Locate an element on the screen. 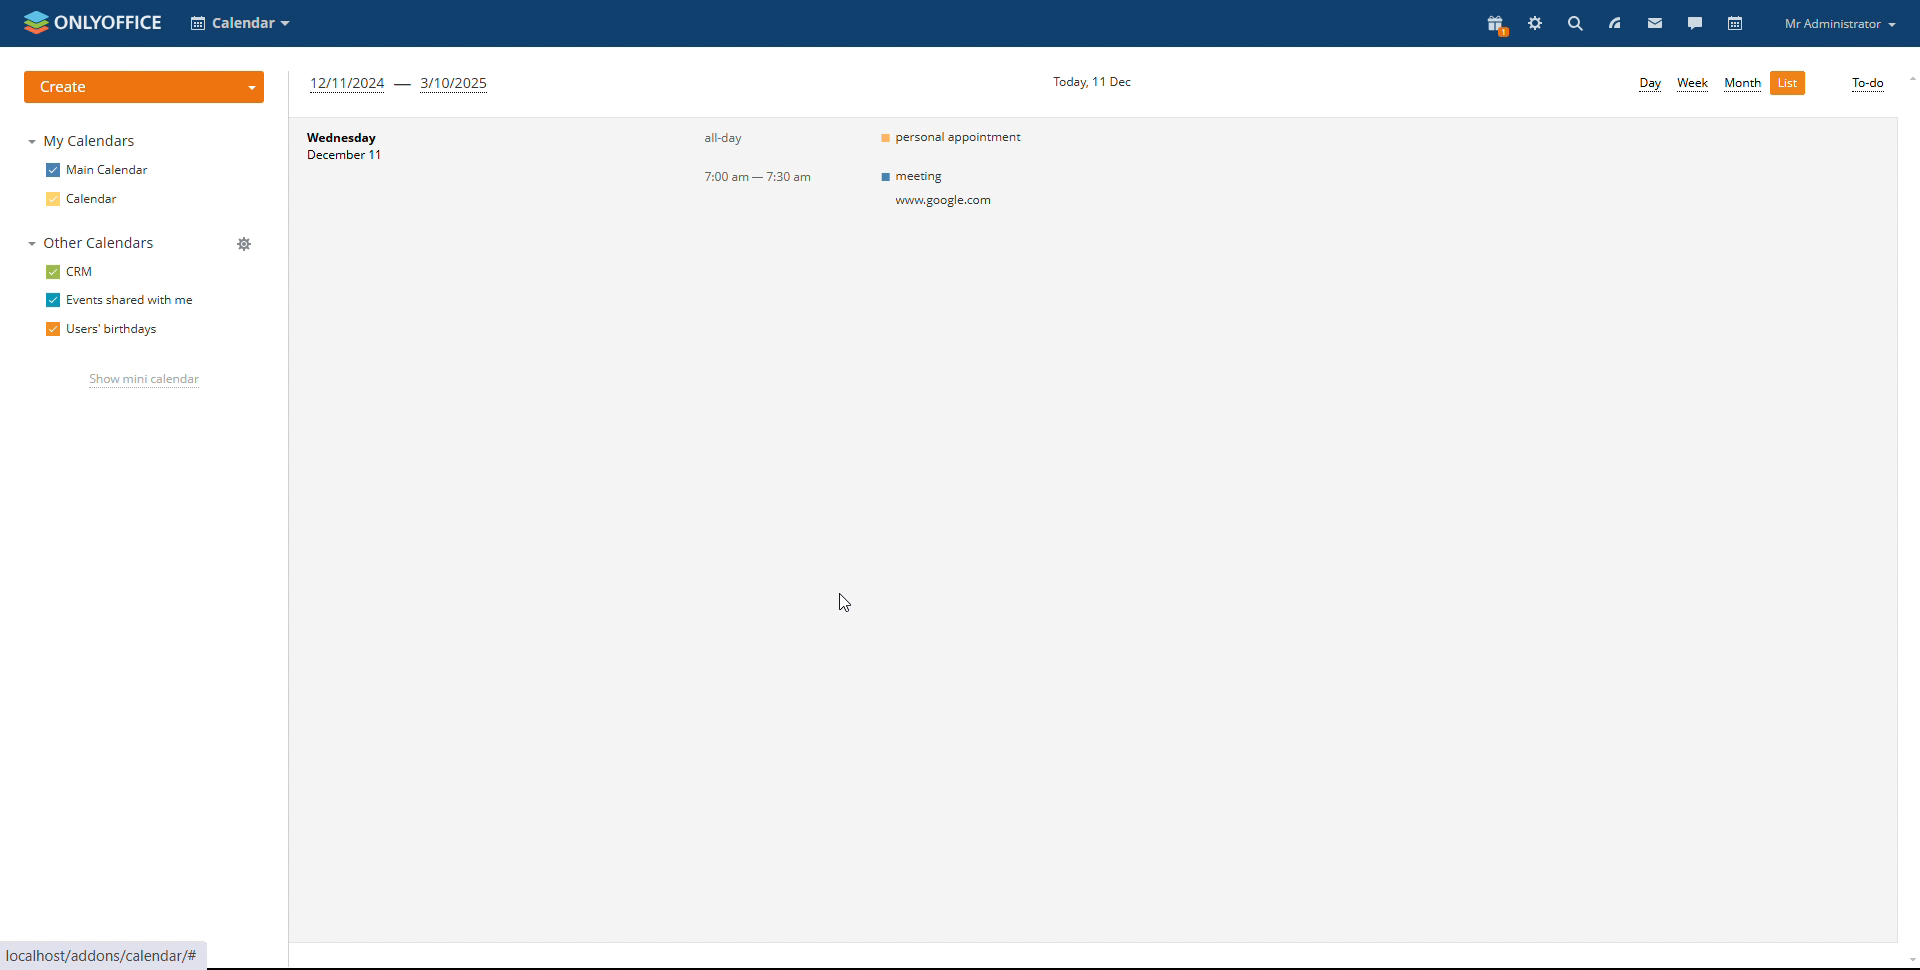  event timings is located at coordinates (765, 159).